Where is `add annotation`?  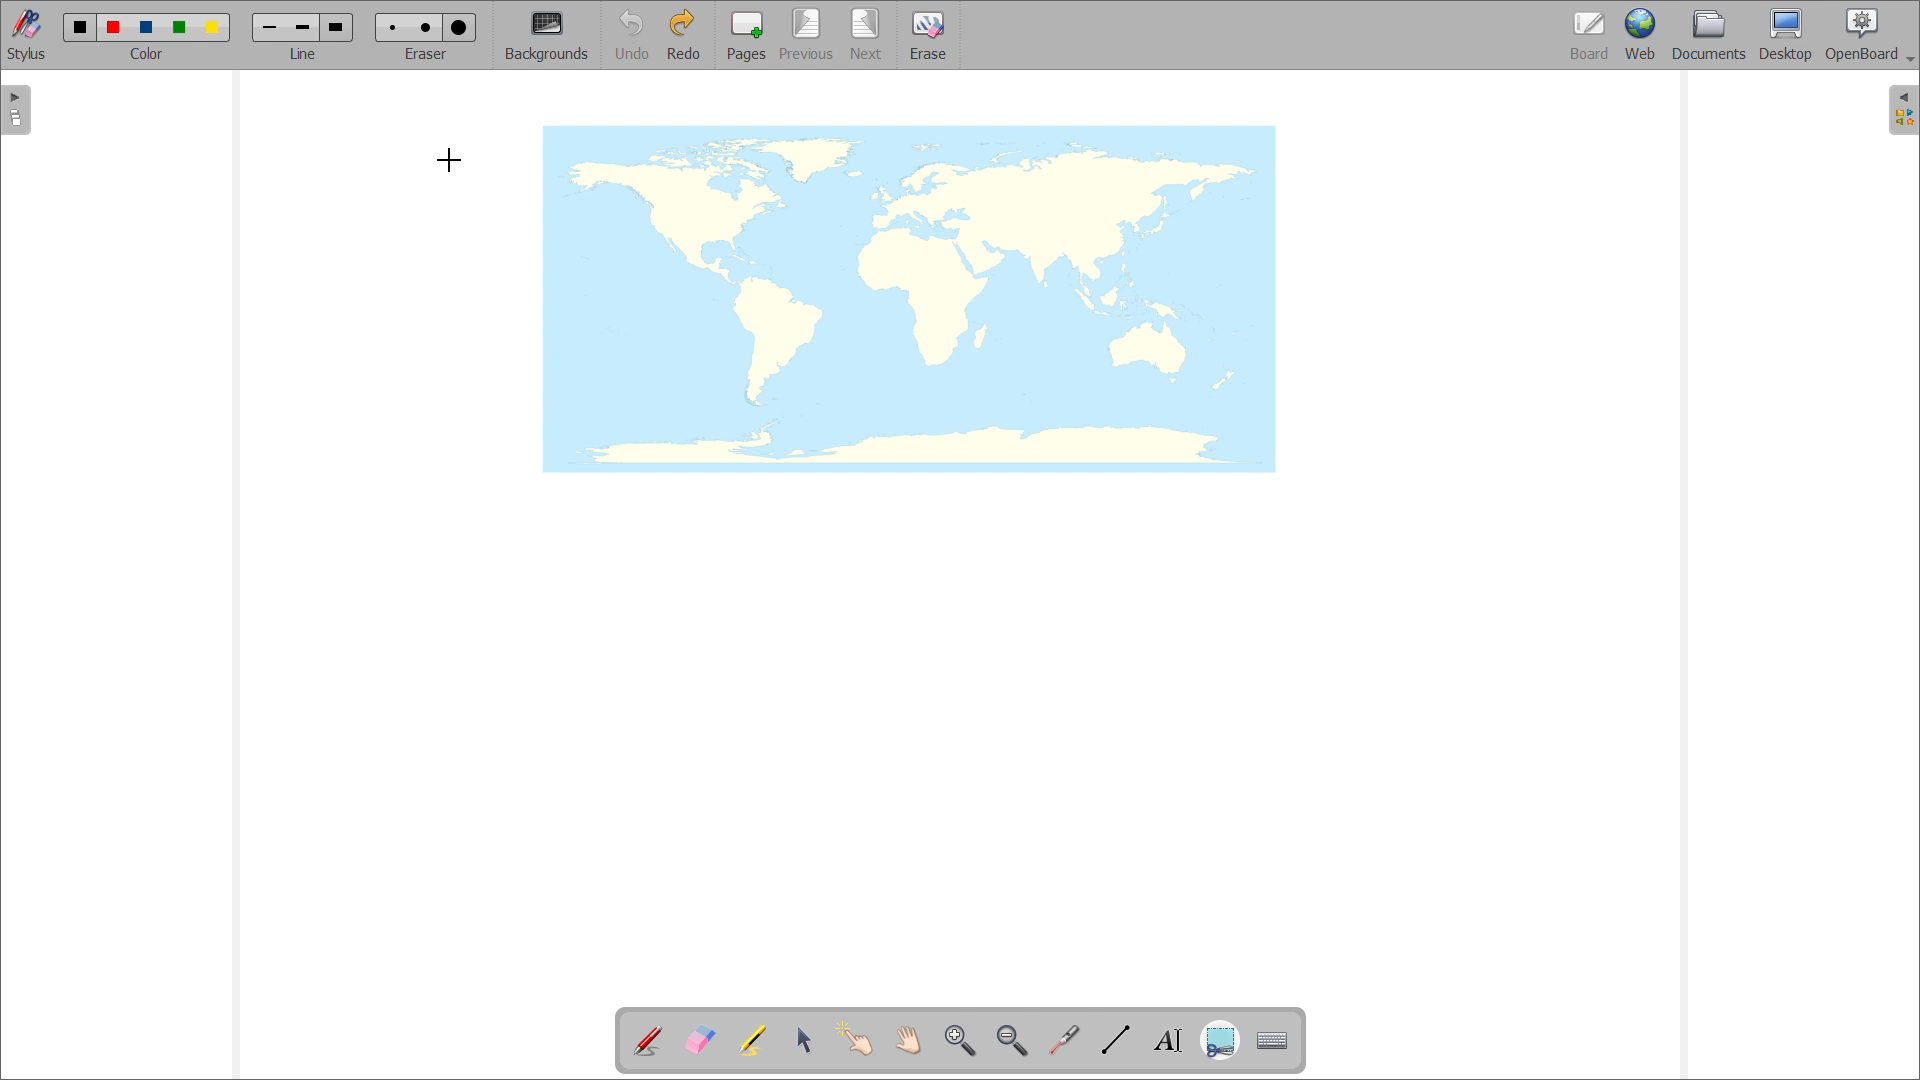 add annotation is located at coordinates (646, 1038).